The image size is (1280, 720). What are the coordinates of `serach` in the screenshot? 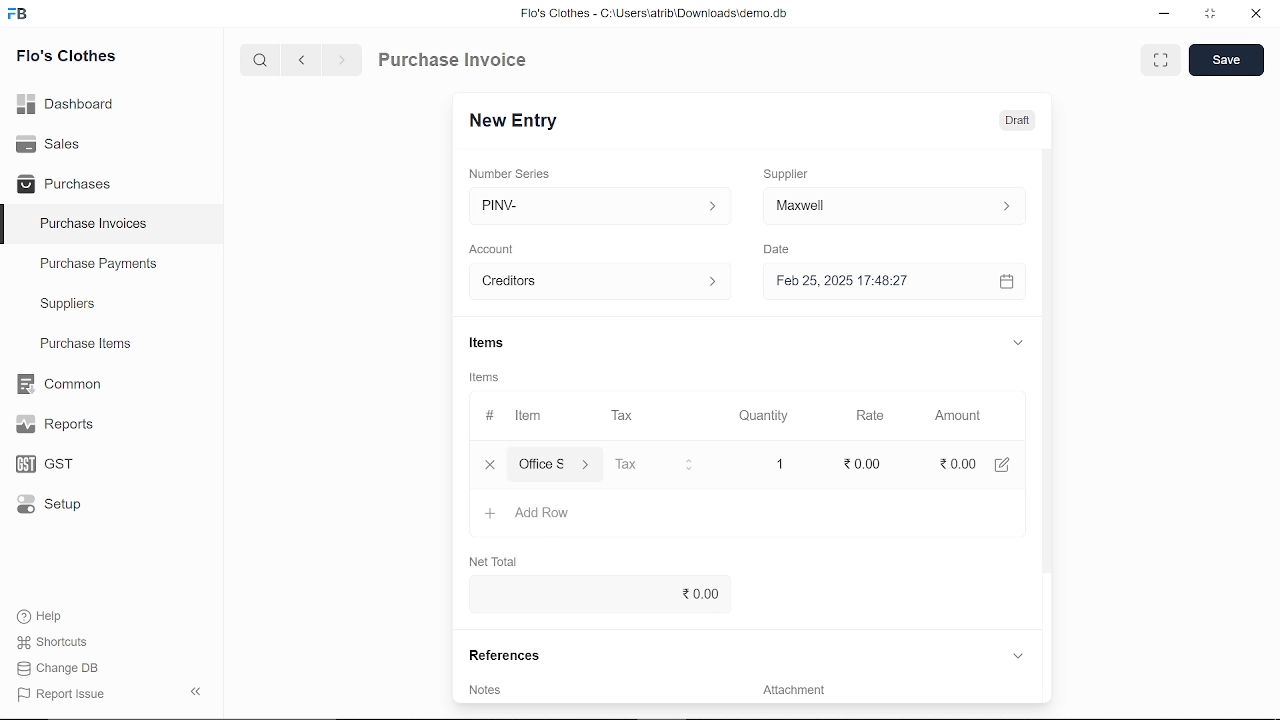 It's located at (258, 61).